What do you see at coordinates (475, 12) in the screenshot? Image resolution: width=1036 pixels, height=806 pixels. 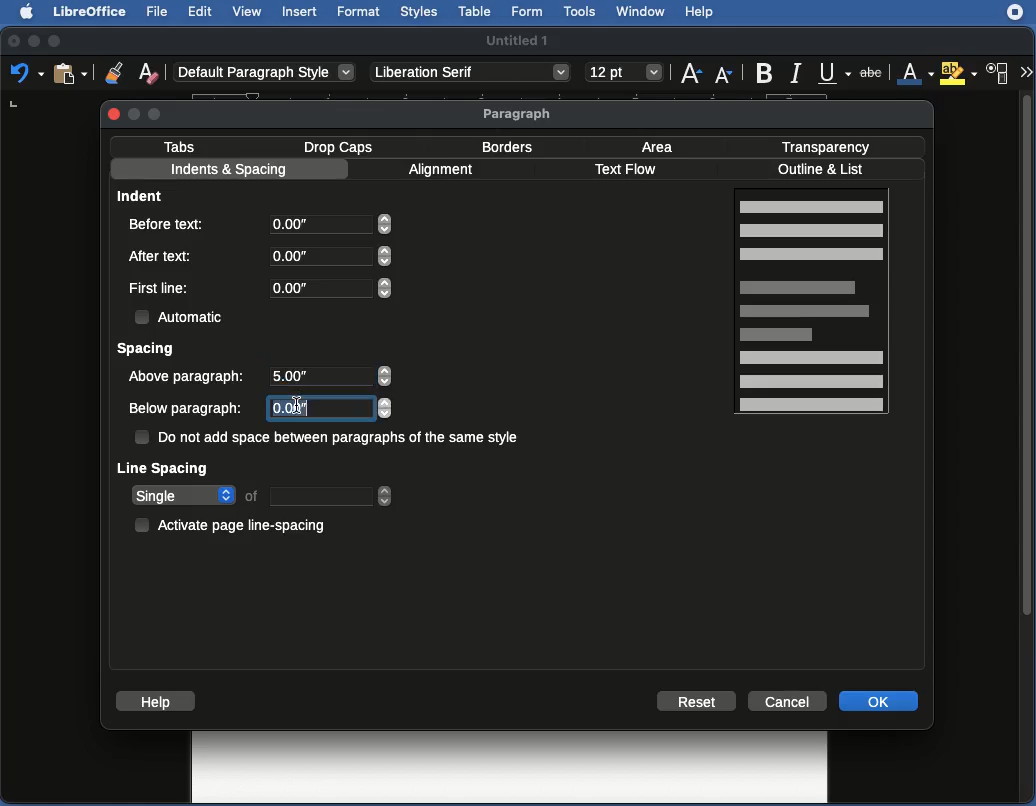 I see `Table` at bounding box center [475, 12].